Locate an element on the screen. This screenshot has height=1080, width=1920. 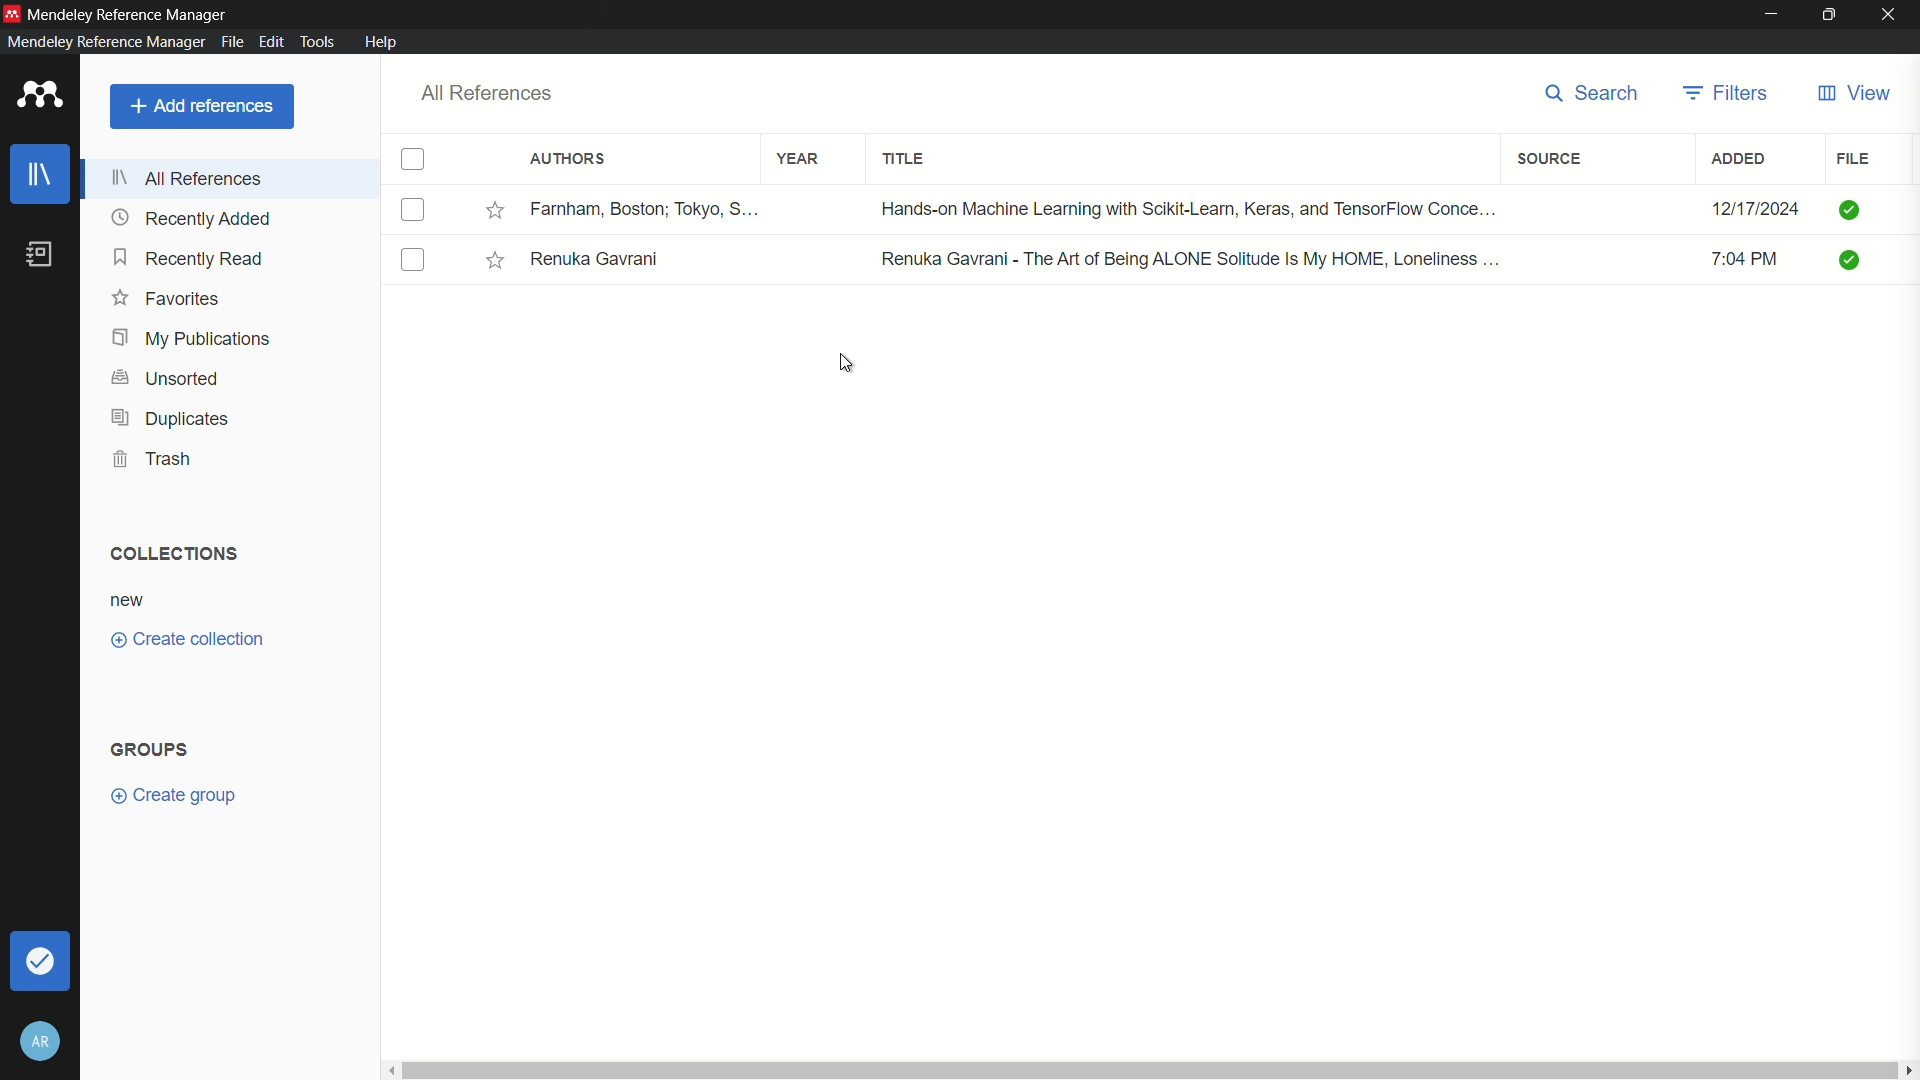
Date is located at coordinates (1730, 204).